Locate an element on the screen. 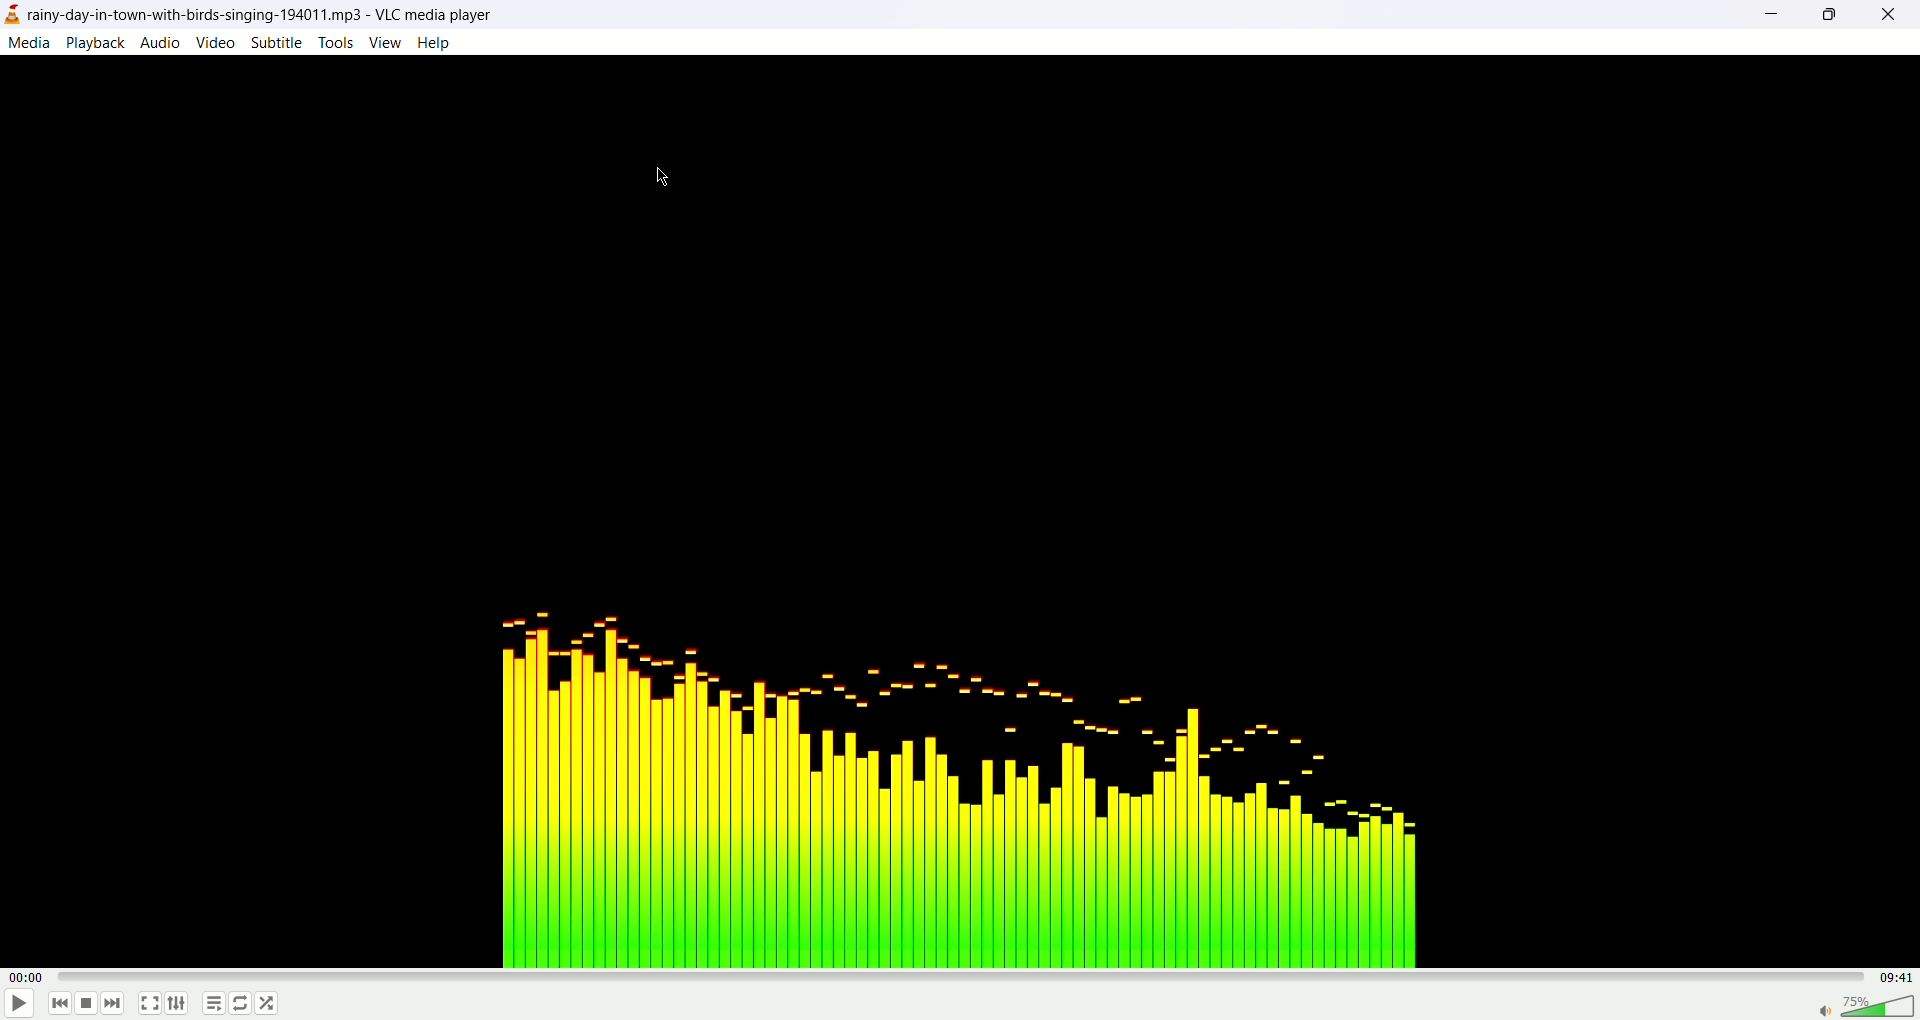 The image size is (1920, 1020). help is located at coordinates (435, 43).